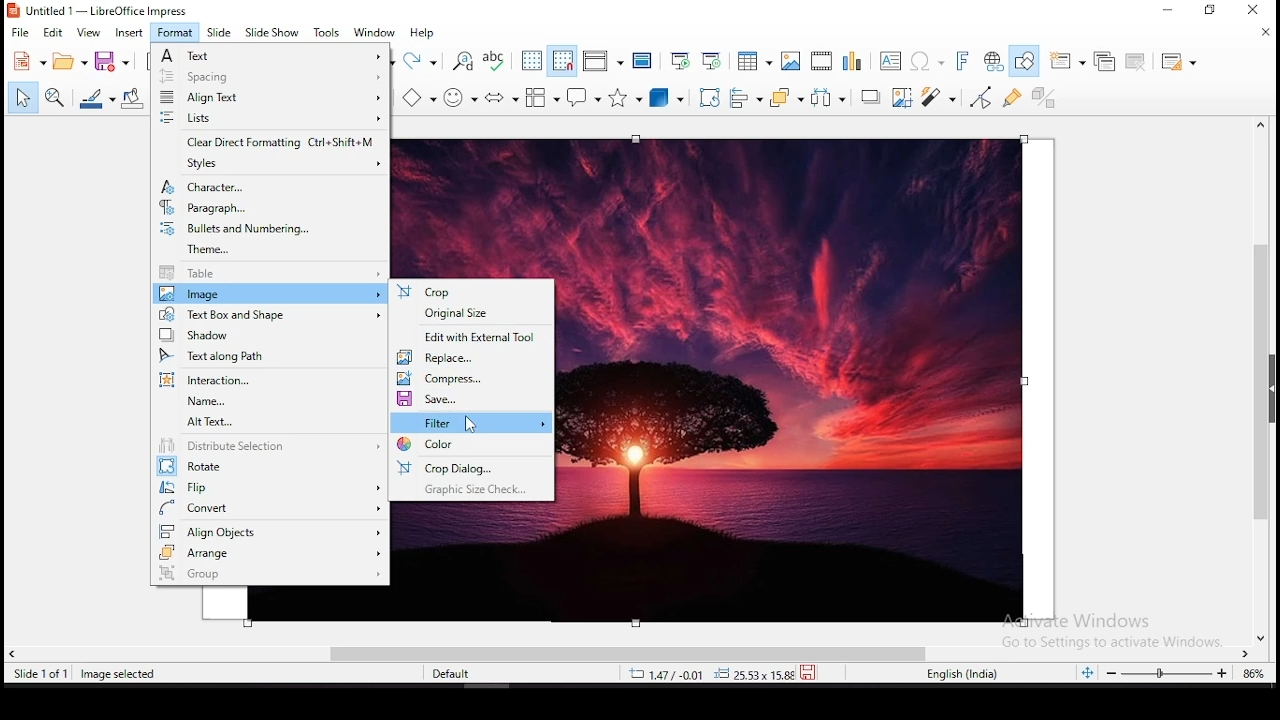 The image size is (1280, 720). Describe the element at coordinates (1068, 60) in the screenshot. I see `new slide` at that location.